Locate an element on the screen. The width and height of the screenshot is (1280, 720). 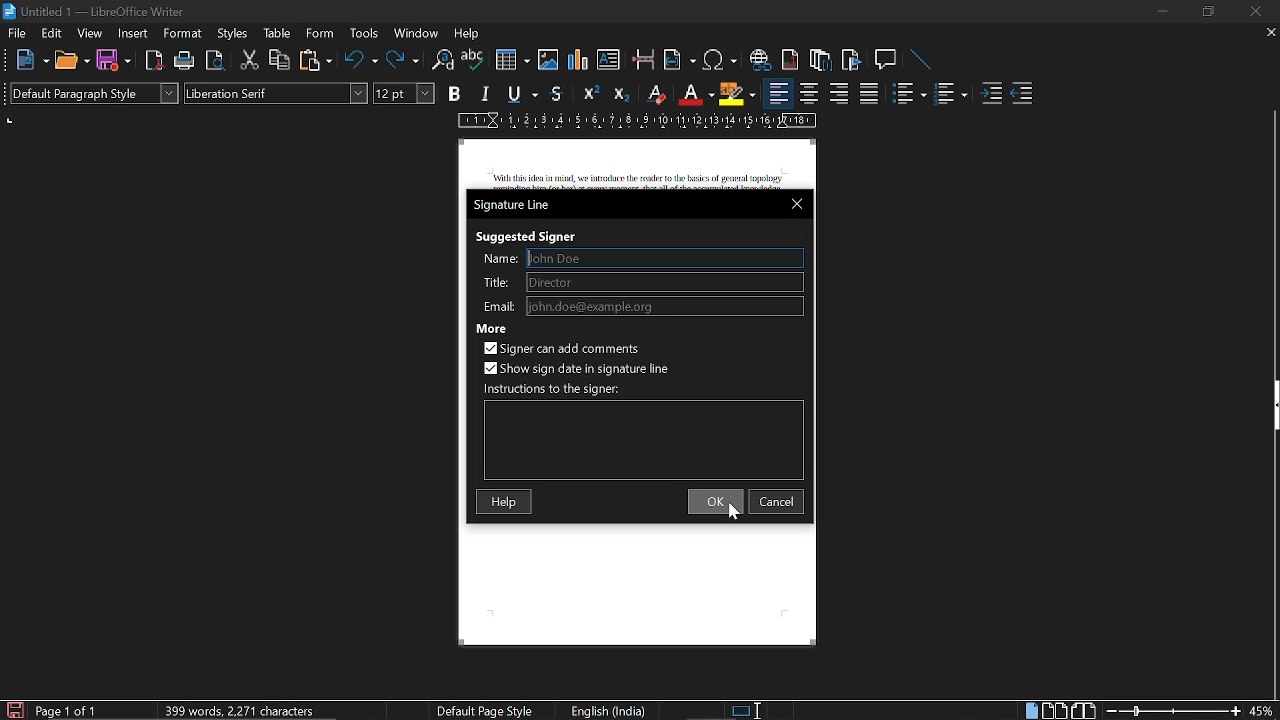
insert comment is located at coordinates (886, 59).